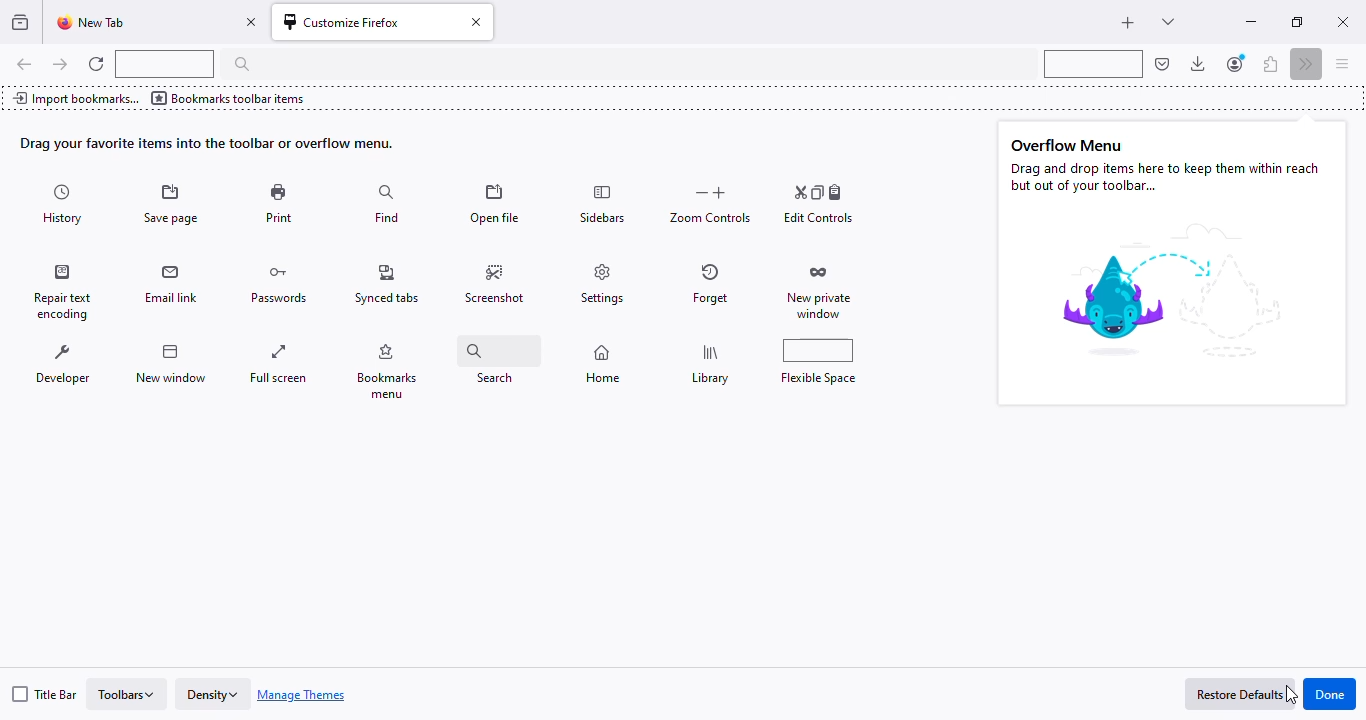 The width and height of the screenshot is (1366, 720). Describe the element at coordinates (172, 283) in the screenshot. I see `email link` at that location.